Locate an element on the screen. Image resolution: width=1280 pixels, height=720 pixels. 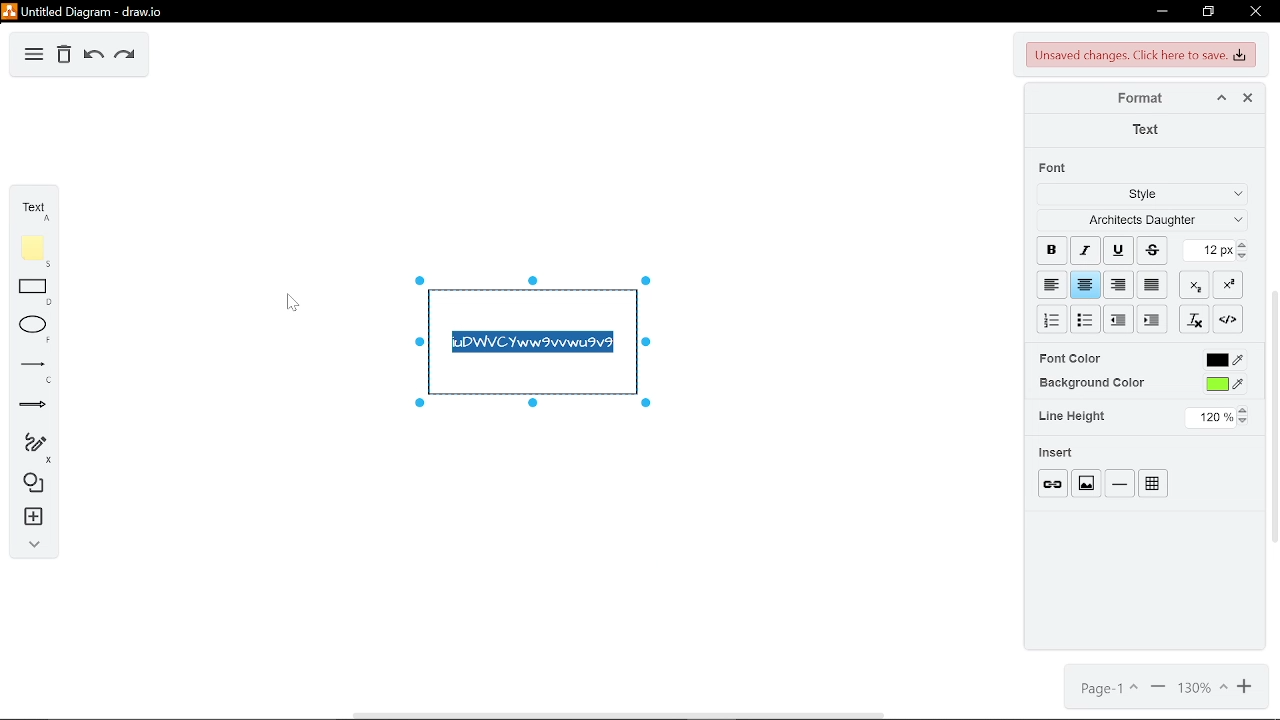
redo is located at coordinates (124, 56).